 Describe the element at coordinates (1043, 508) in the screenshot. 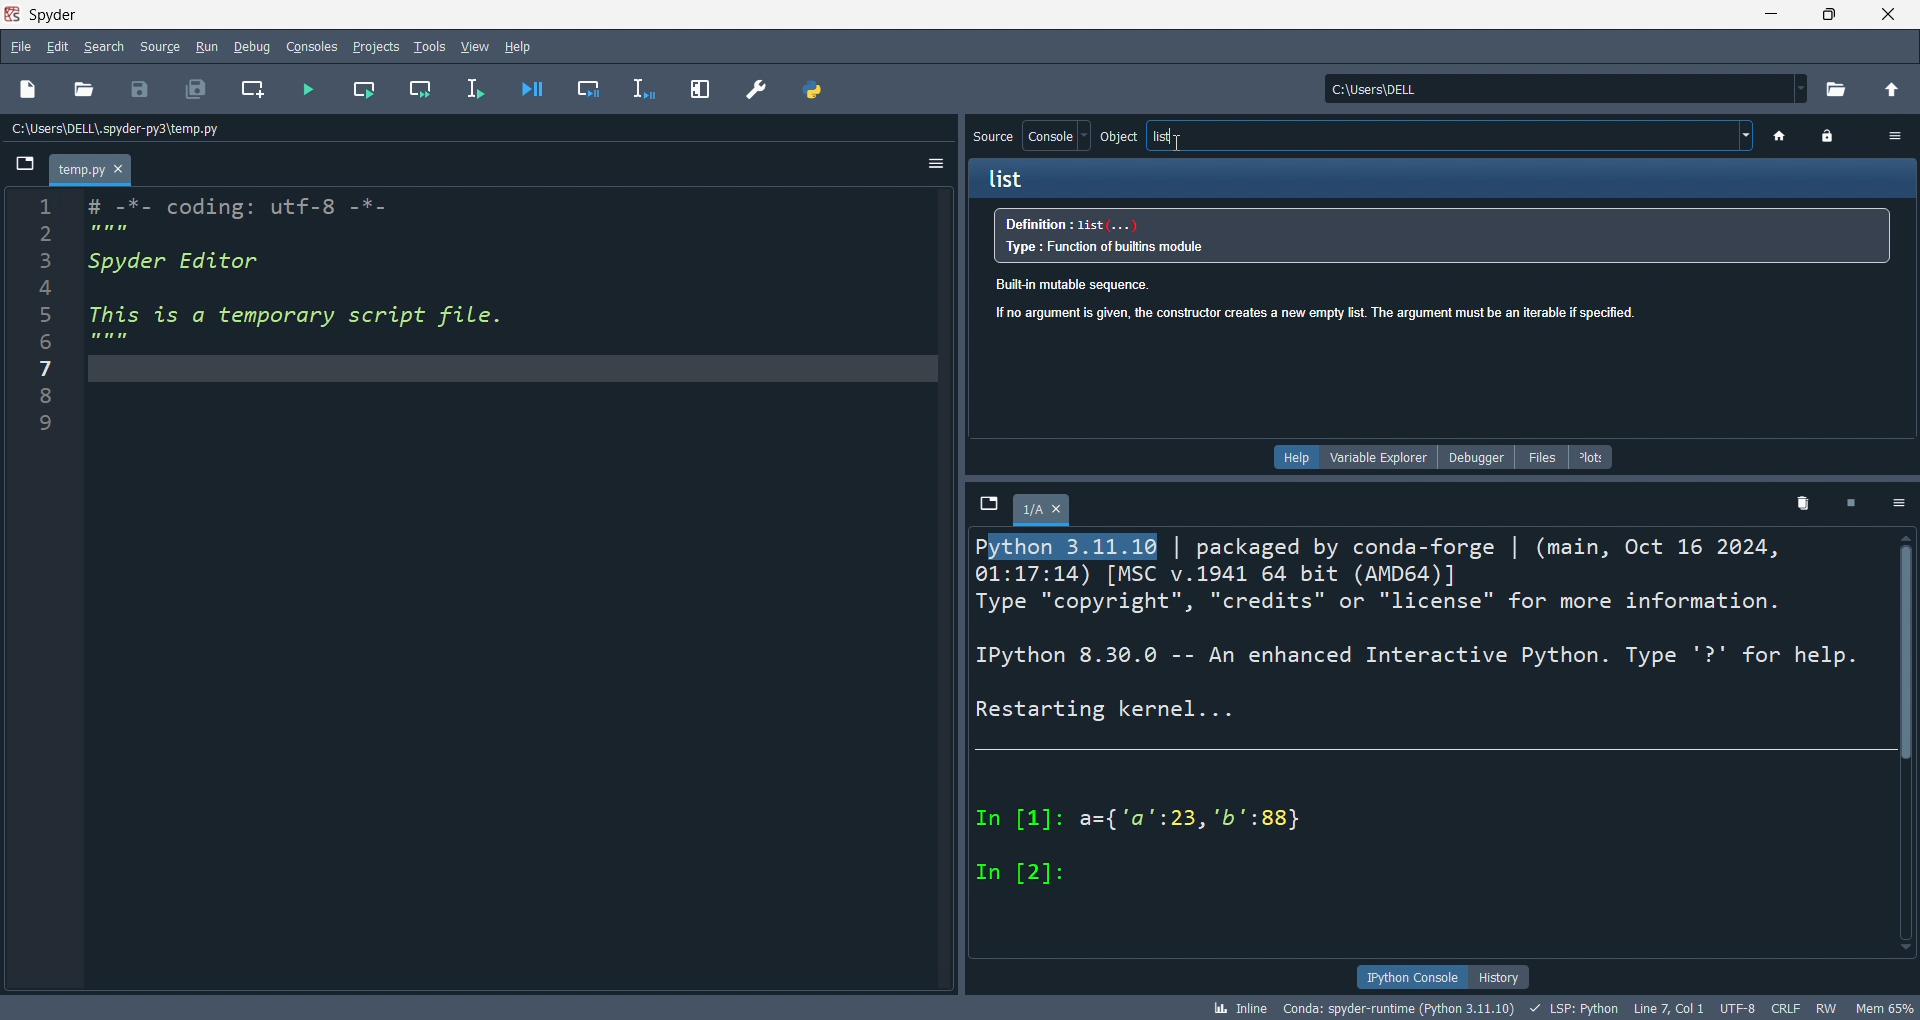

I see `1/A tab` at that location.